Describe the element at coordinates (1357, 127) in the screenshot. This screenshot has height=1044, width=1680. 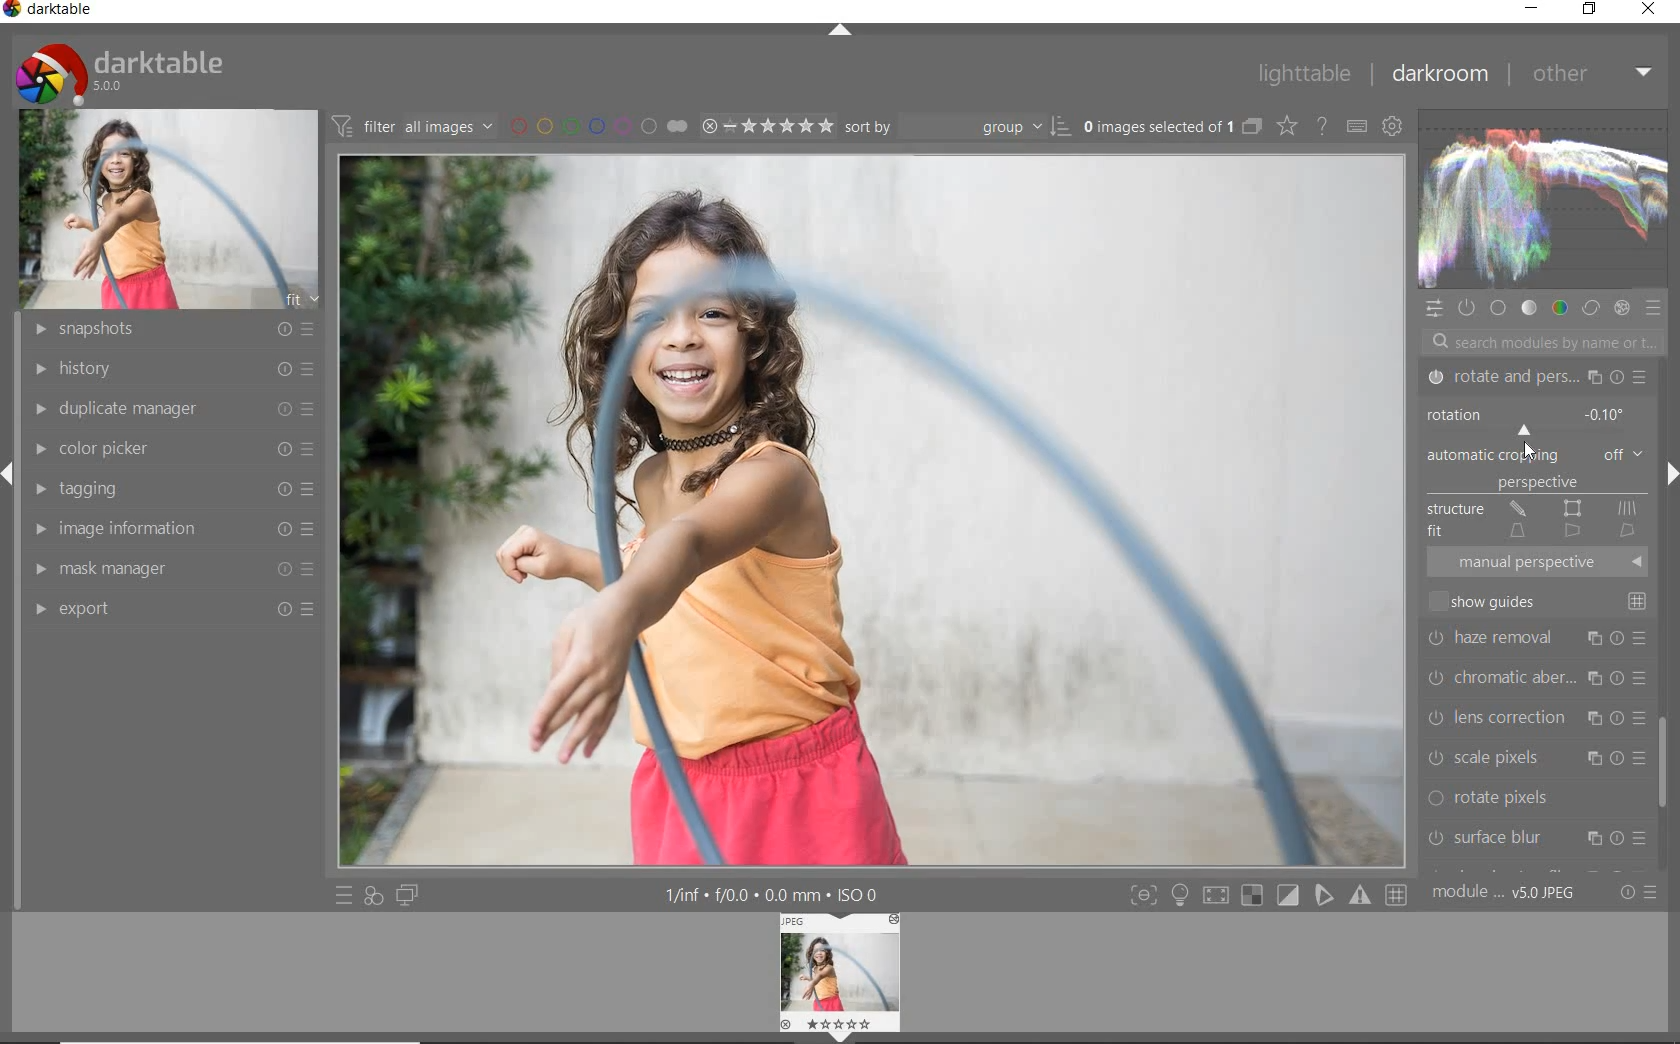
I see `define keyboard shortcut` at that location.